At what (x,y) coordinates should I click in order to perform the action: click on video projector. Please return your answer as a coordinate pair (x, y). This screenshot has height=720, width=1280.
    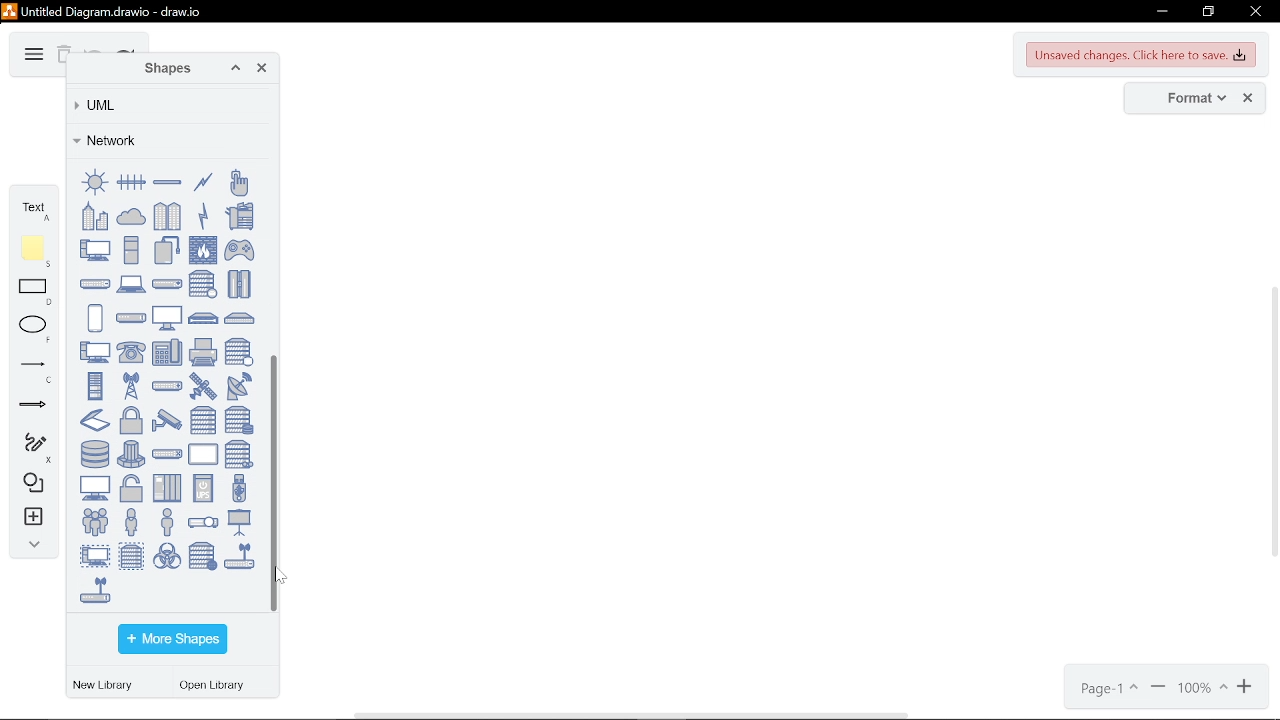
    Looking at the image, I should click on (203, 523).